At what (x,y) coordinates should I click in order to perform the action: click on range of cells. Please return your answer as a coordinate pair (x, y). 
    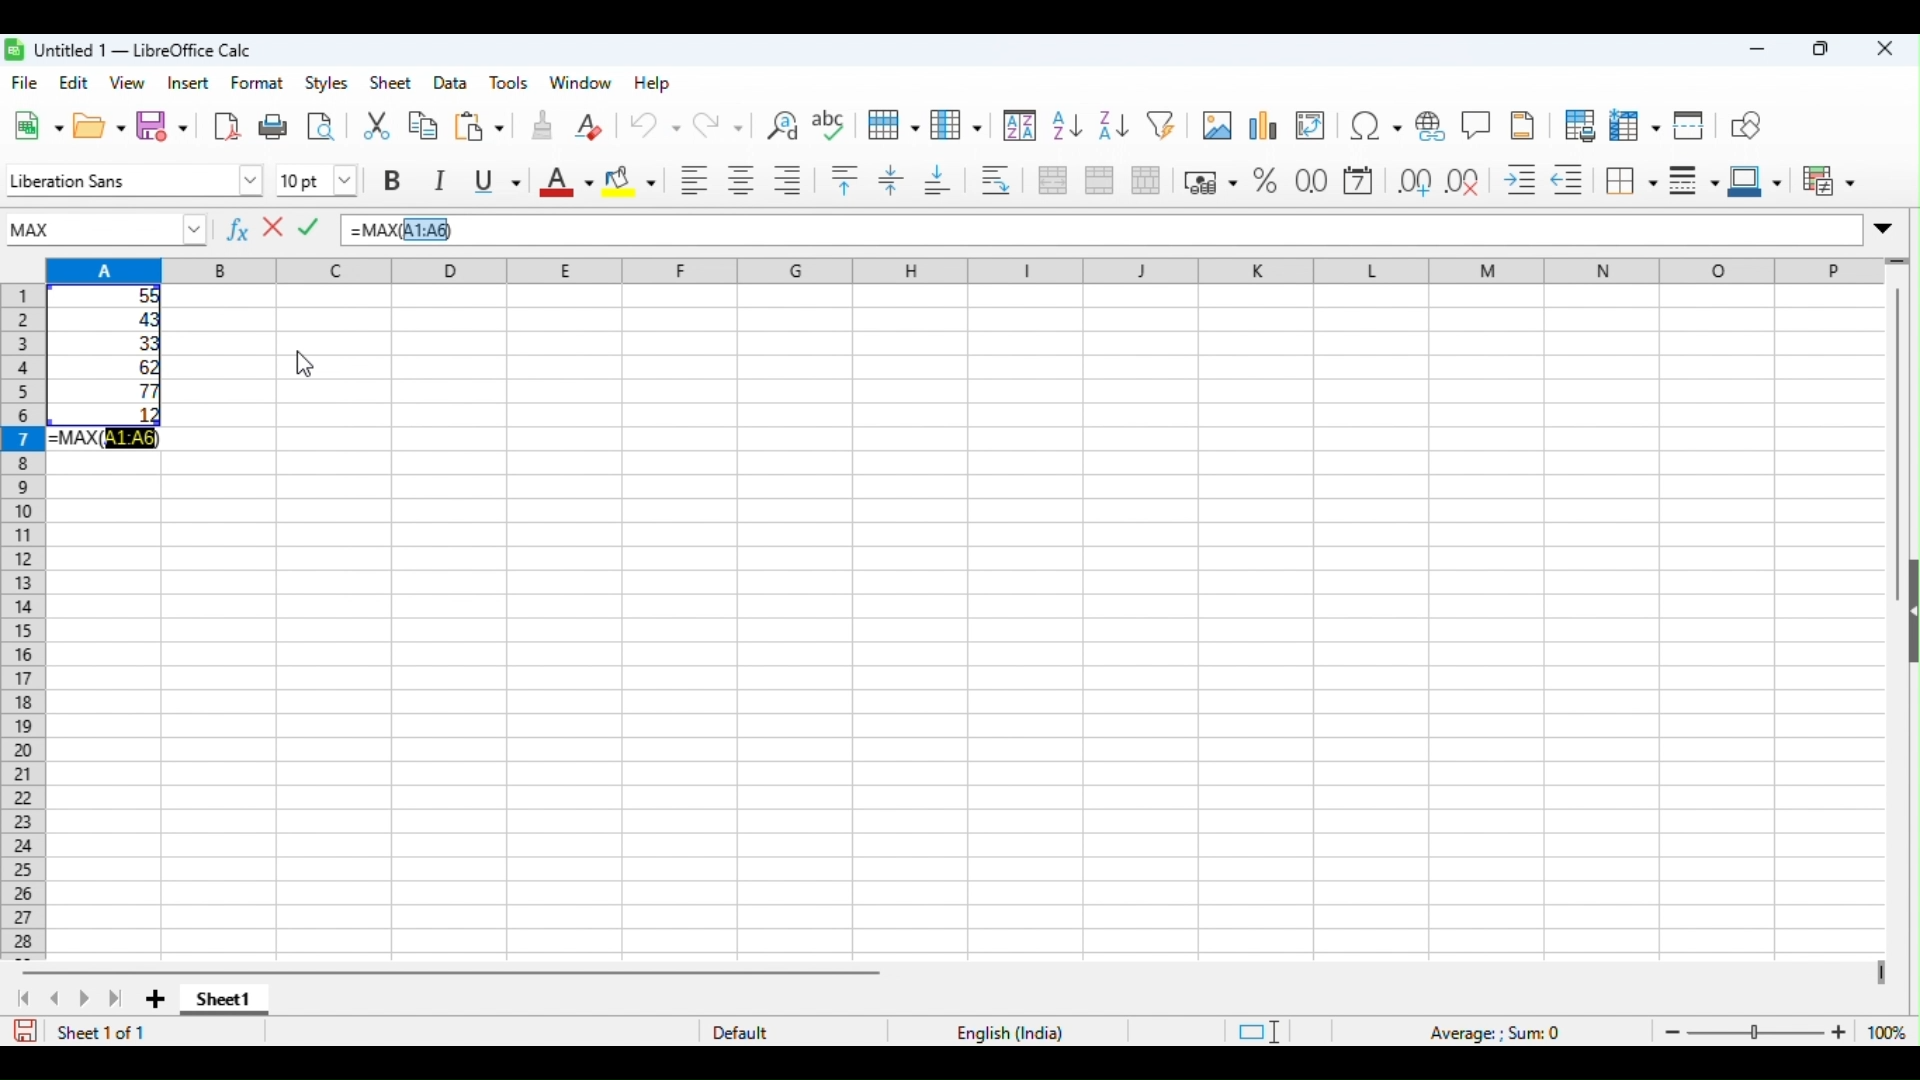
    Looking at the image, I should click on (114, 356).